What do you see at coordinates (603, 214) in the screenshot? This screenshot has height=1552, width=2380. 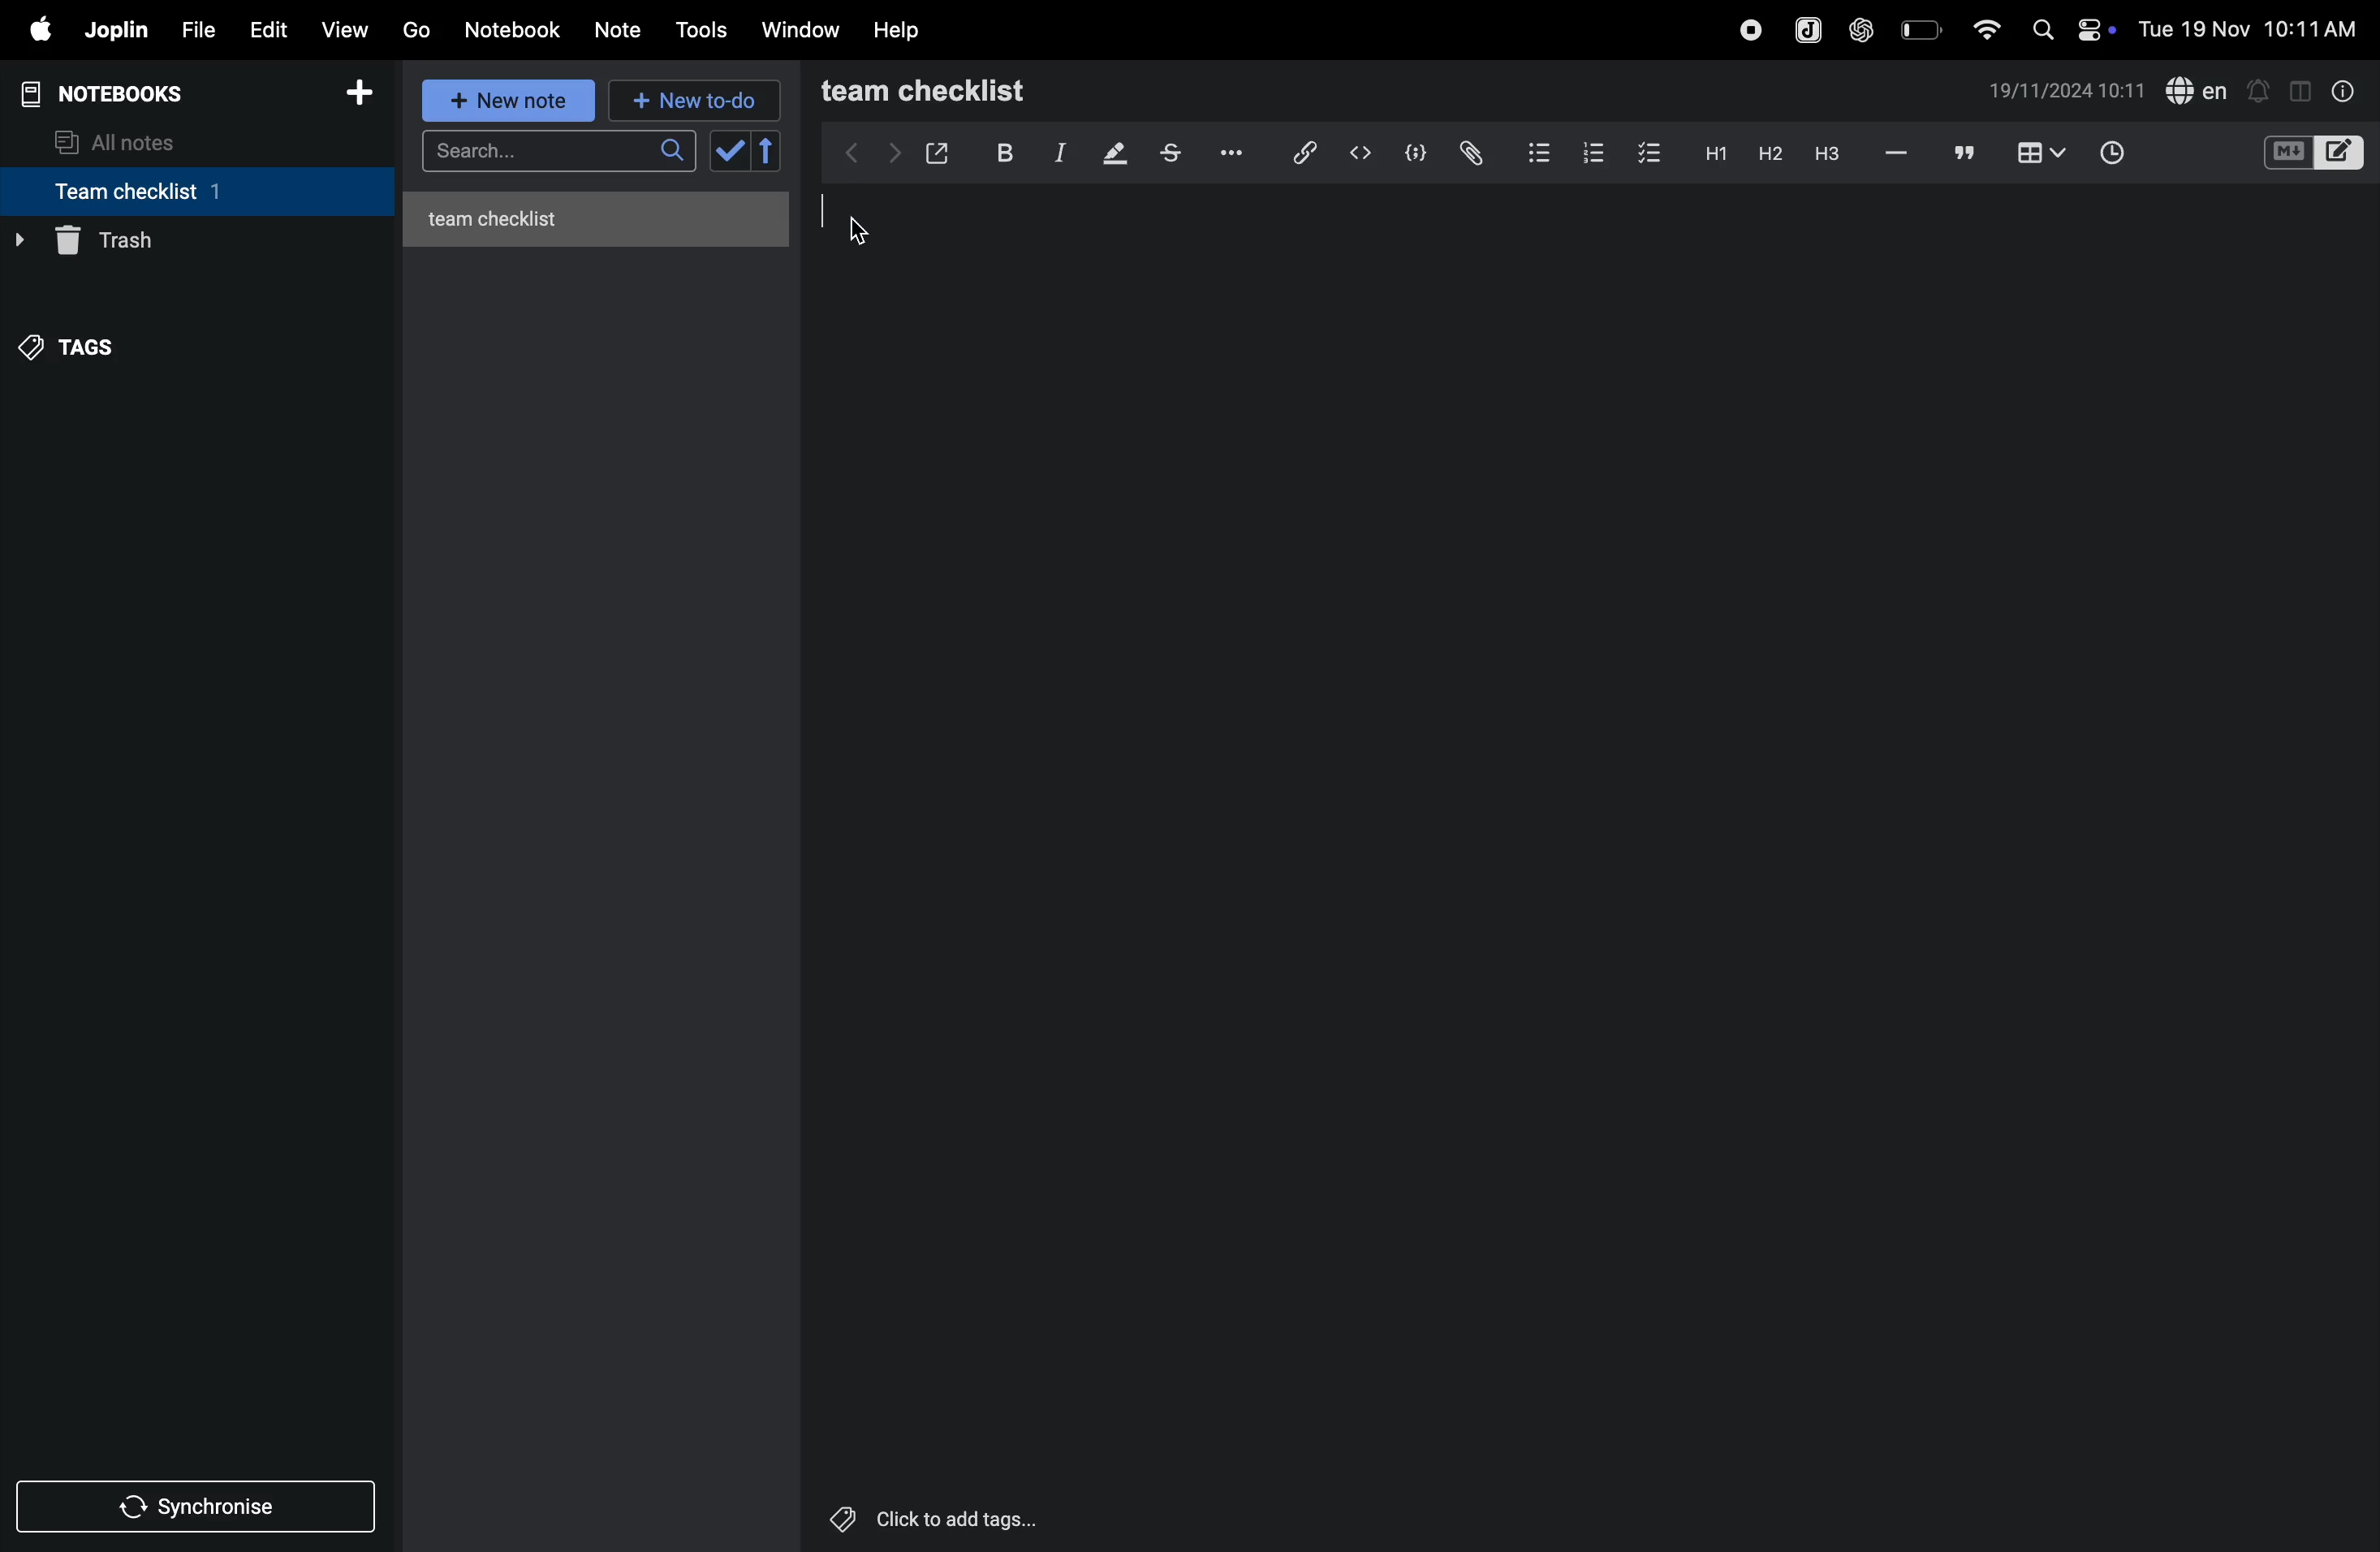 I see `untitled` at bounding box center [603, 214].